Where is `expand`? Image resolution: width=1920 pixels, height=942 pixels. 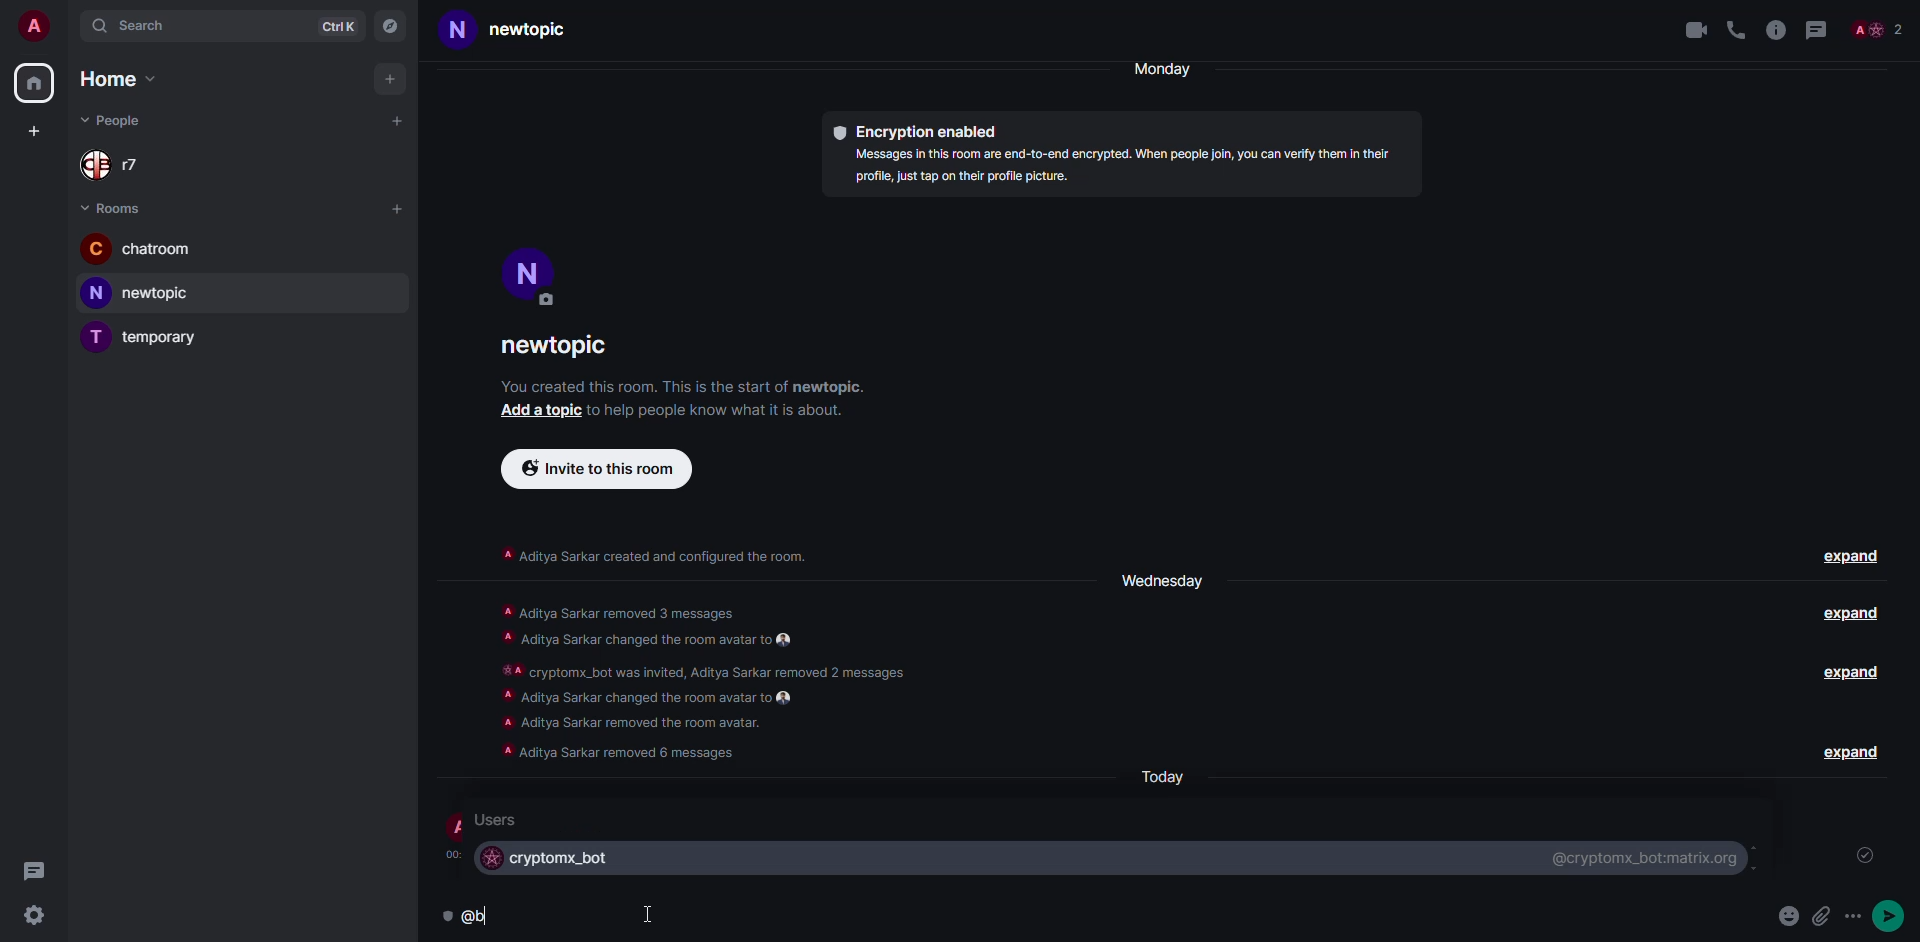
expand is located at coordinates (1857, 673).